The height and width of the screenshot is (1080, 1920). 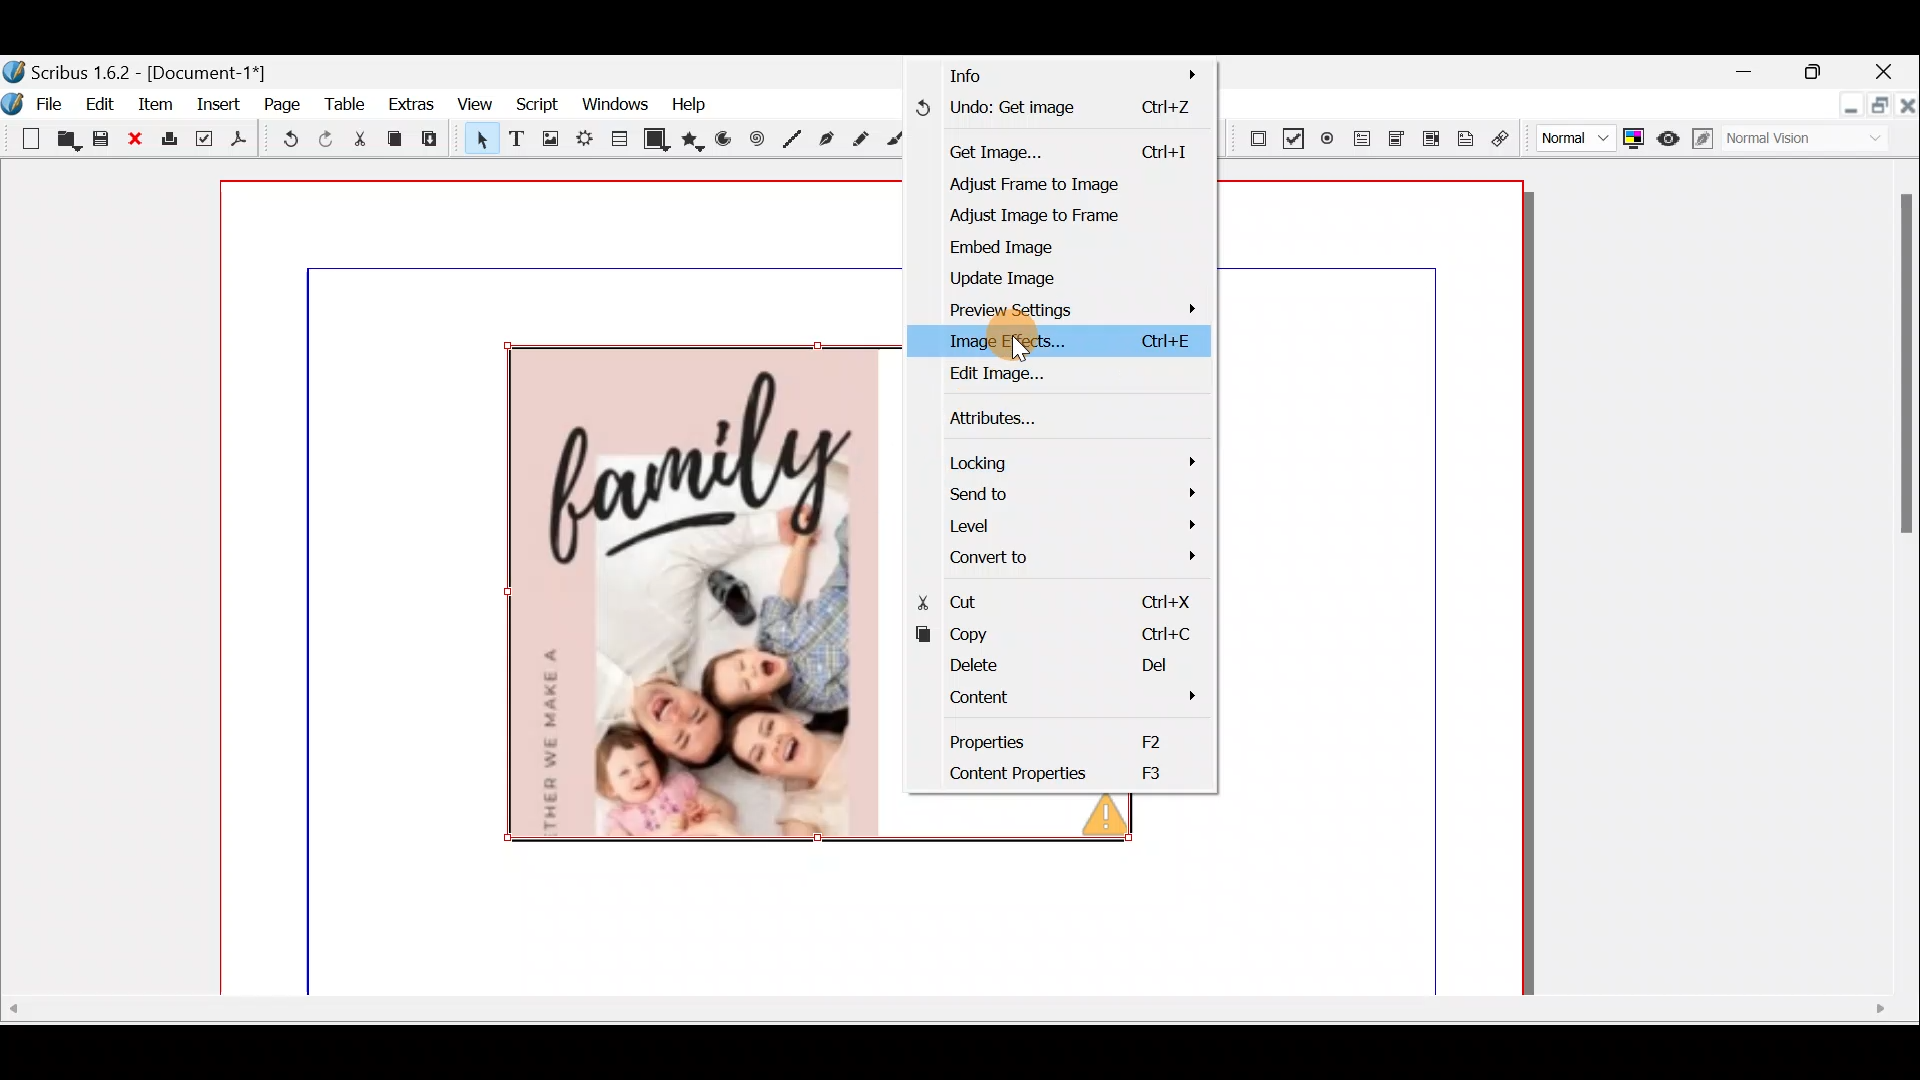 What do you see at coordinates (1060, 340) in the screenshot?
I see `Image effects` at bounding box center [1060, 340].